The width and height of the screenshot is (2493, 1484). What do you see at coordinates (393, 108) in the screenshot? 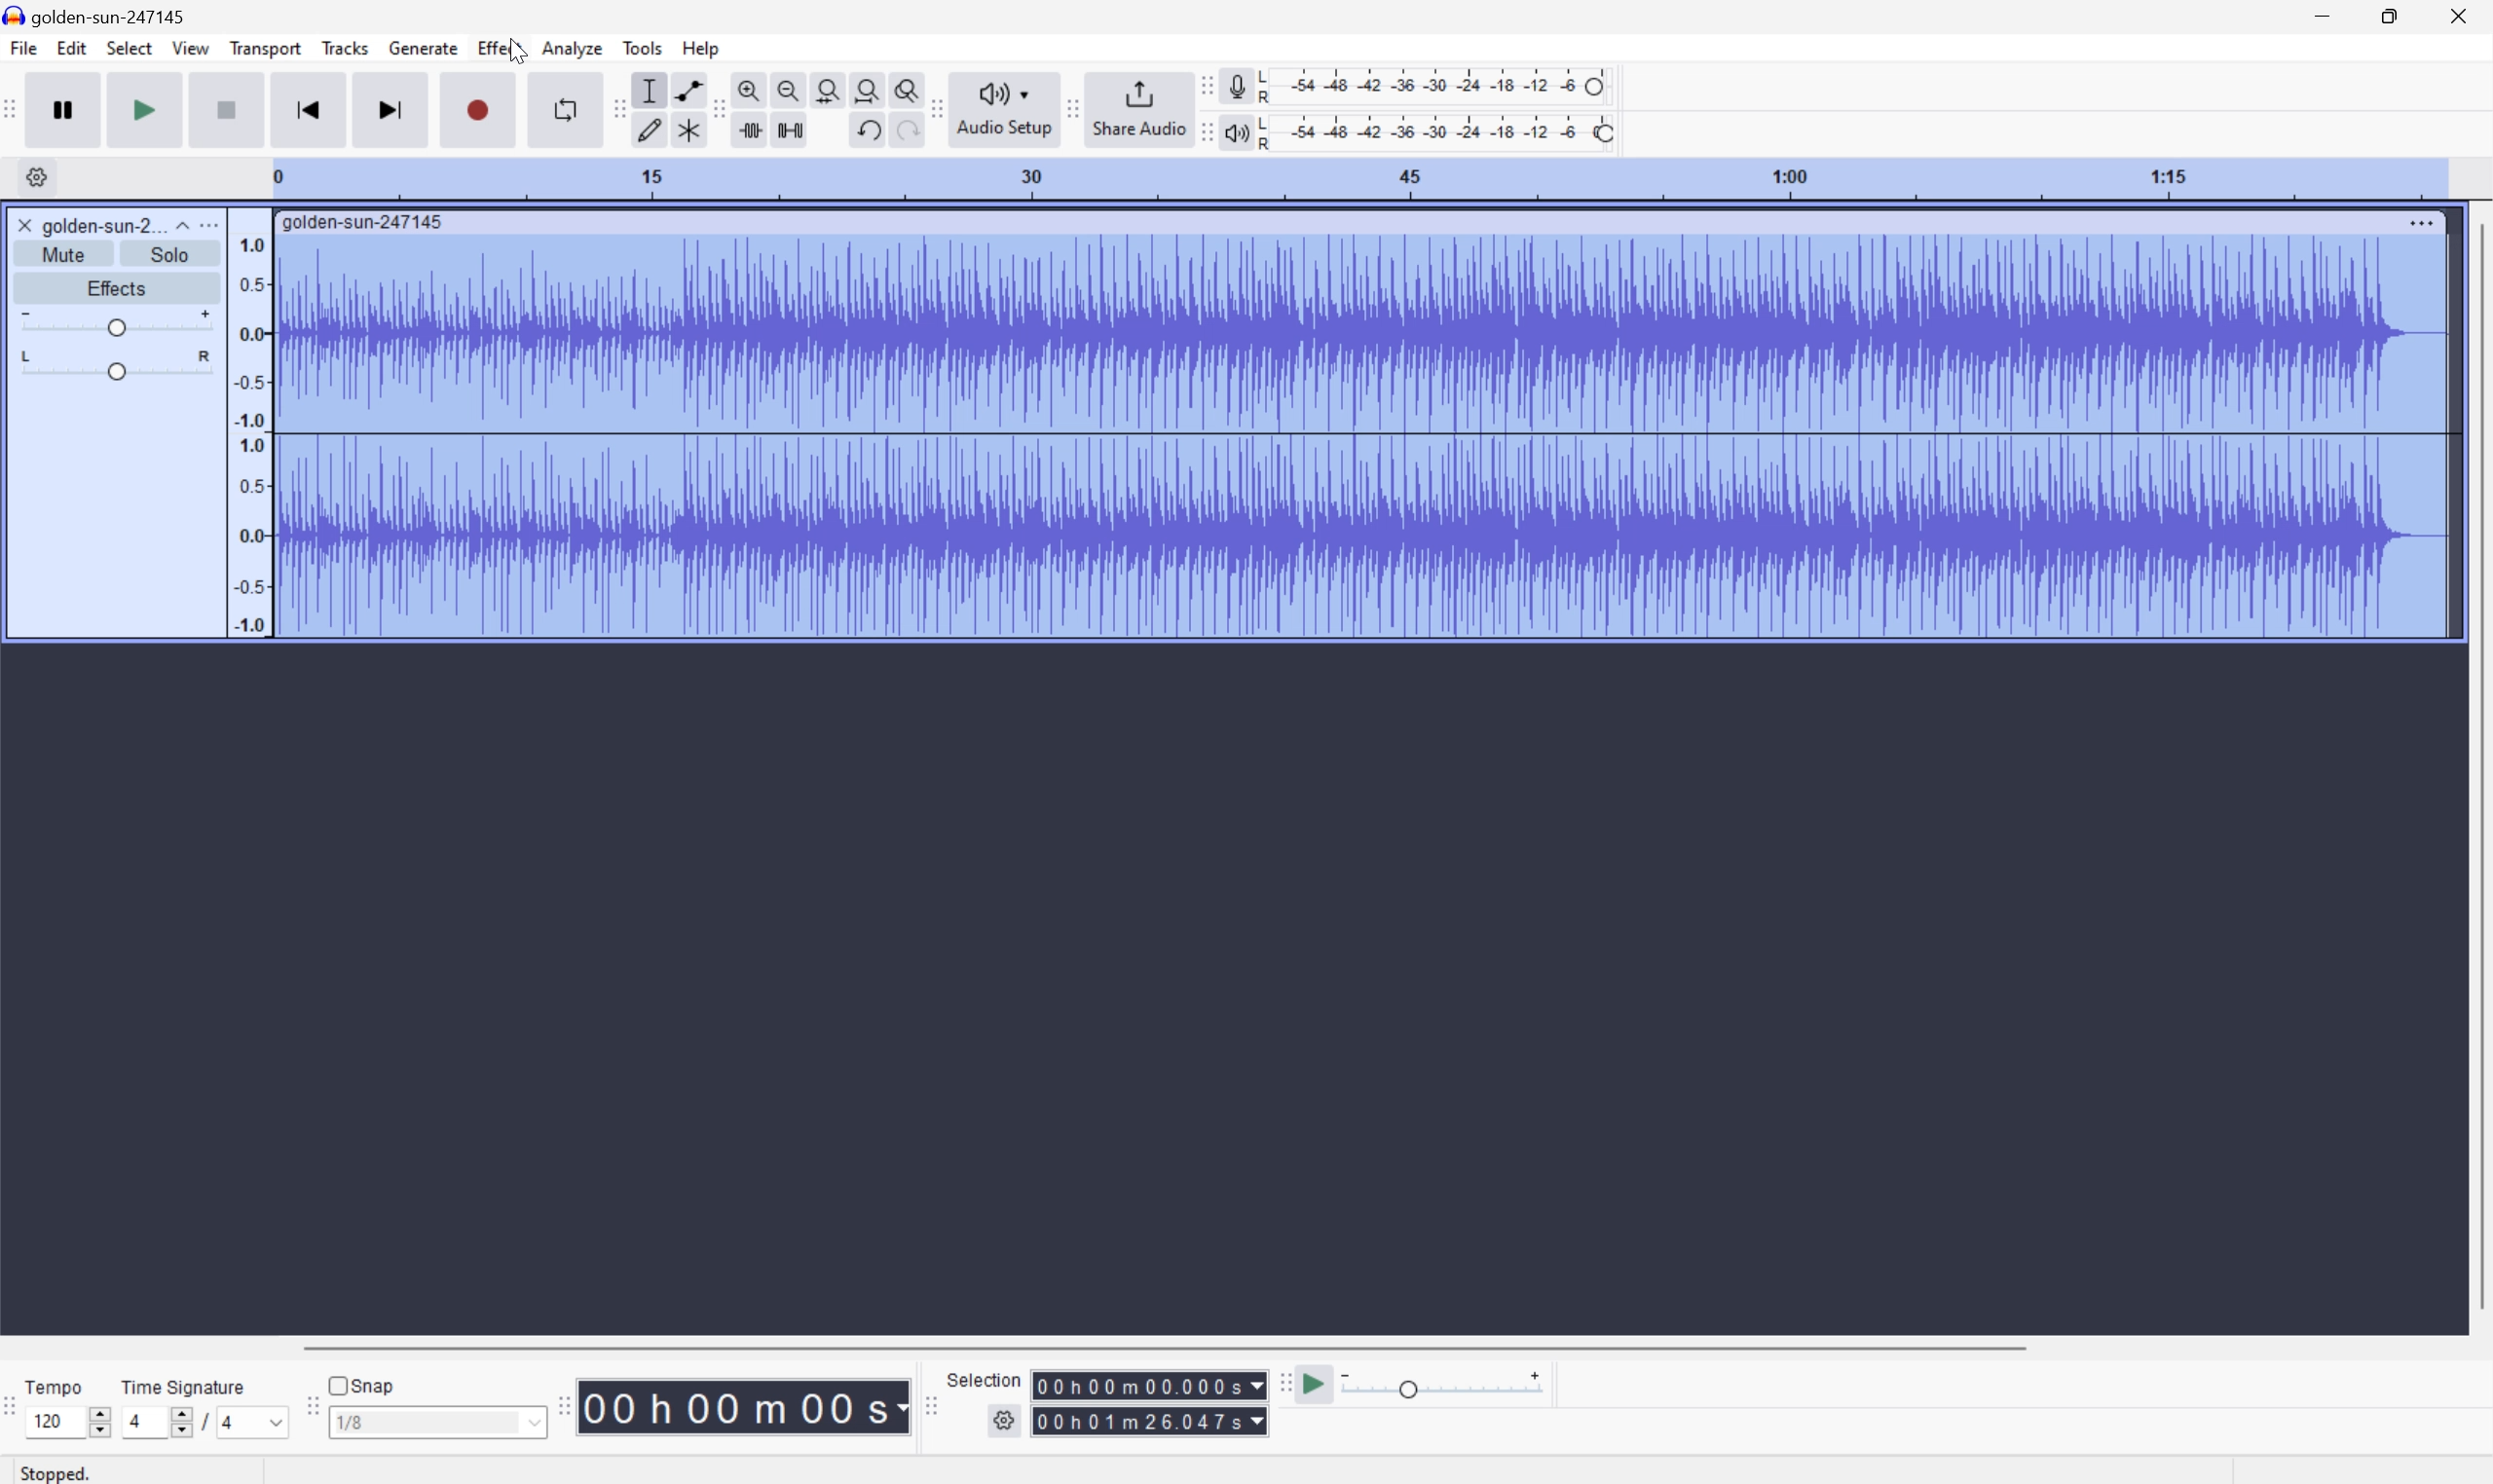
I see `Skip to end` at bounding box center [393, 108].